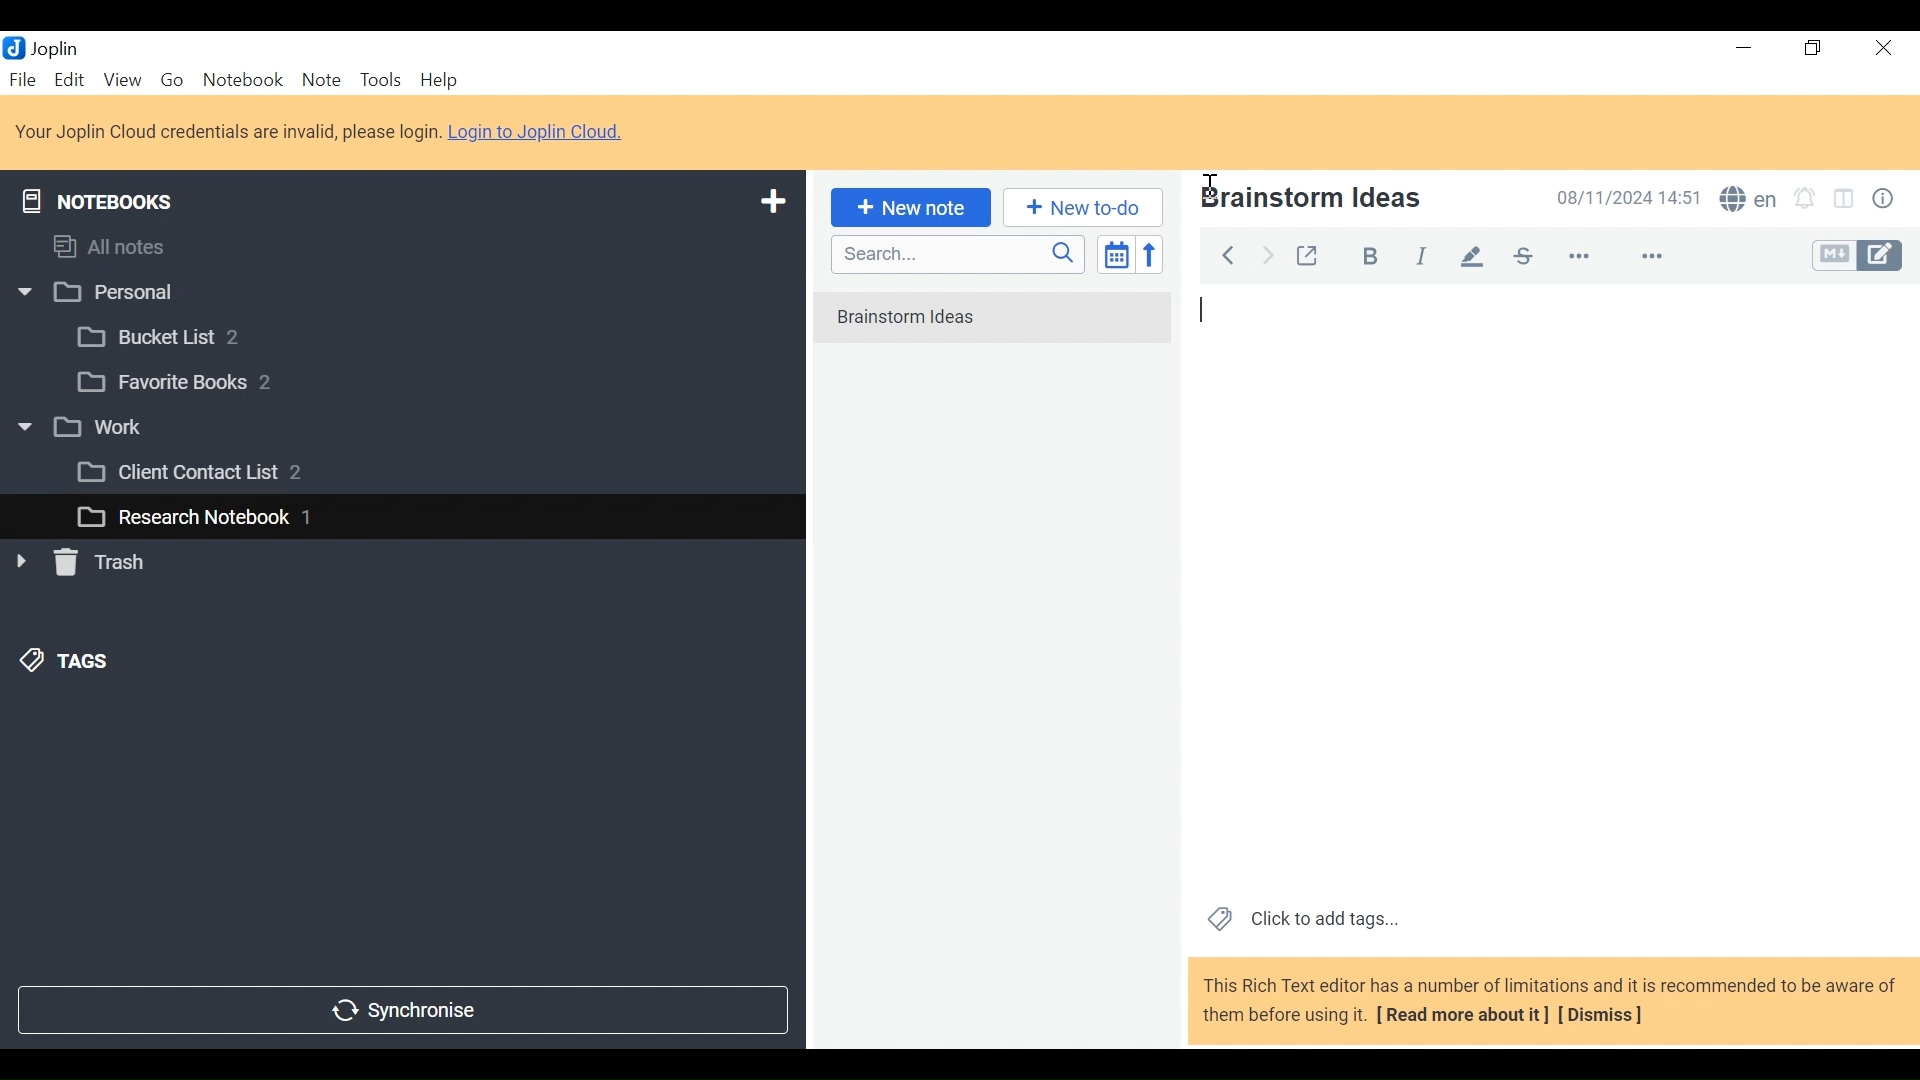  Describe the element at coordinates (1361, 253) in the screenshot. I see `Bold` at that location.